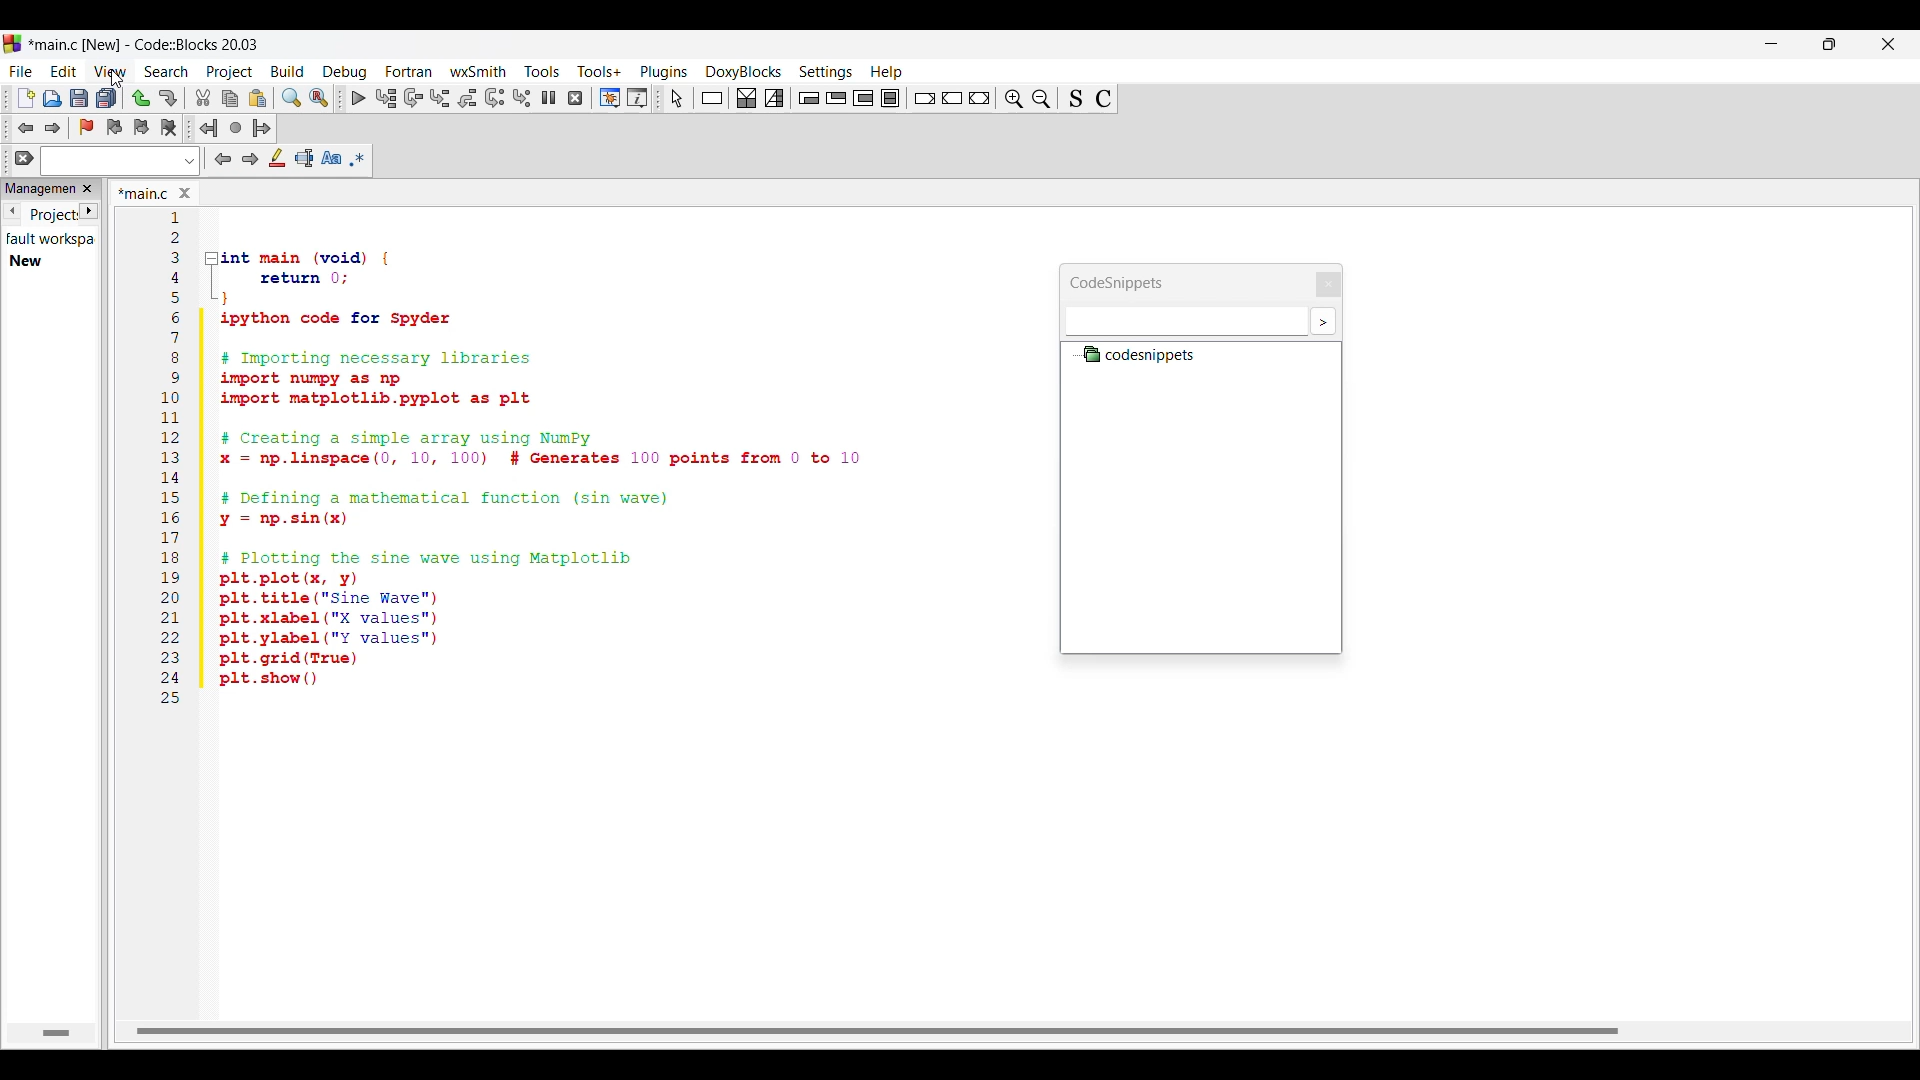  What do you see at coordinates (825, 73) in the screenshot?
I see `Settings menu` at bounding box center [825, 73].